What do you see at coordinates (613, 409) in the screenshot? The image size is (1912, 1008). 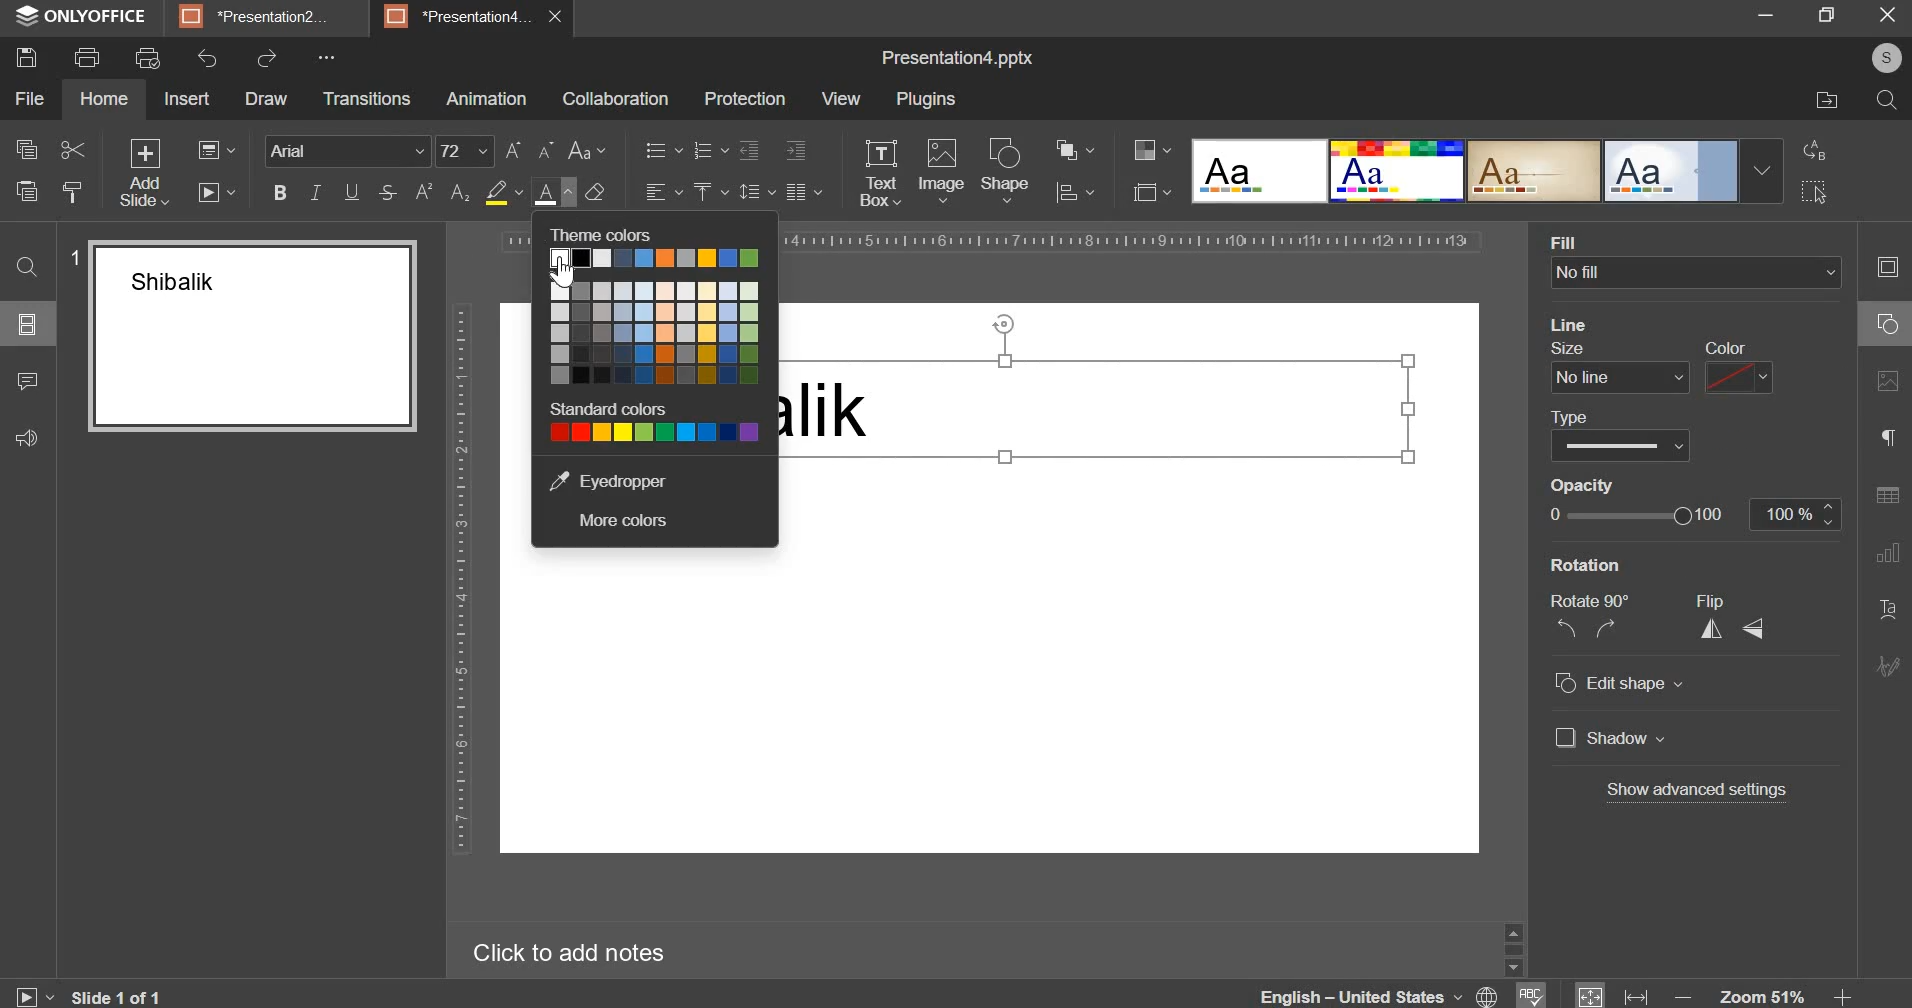 I see `standard colors` at bounding box center [613, 409].